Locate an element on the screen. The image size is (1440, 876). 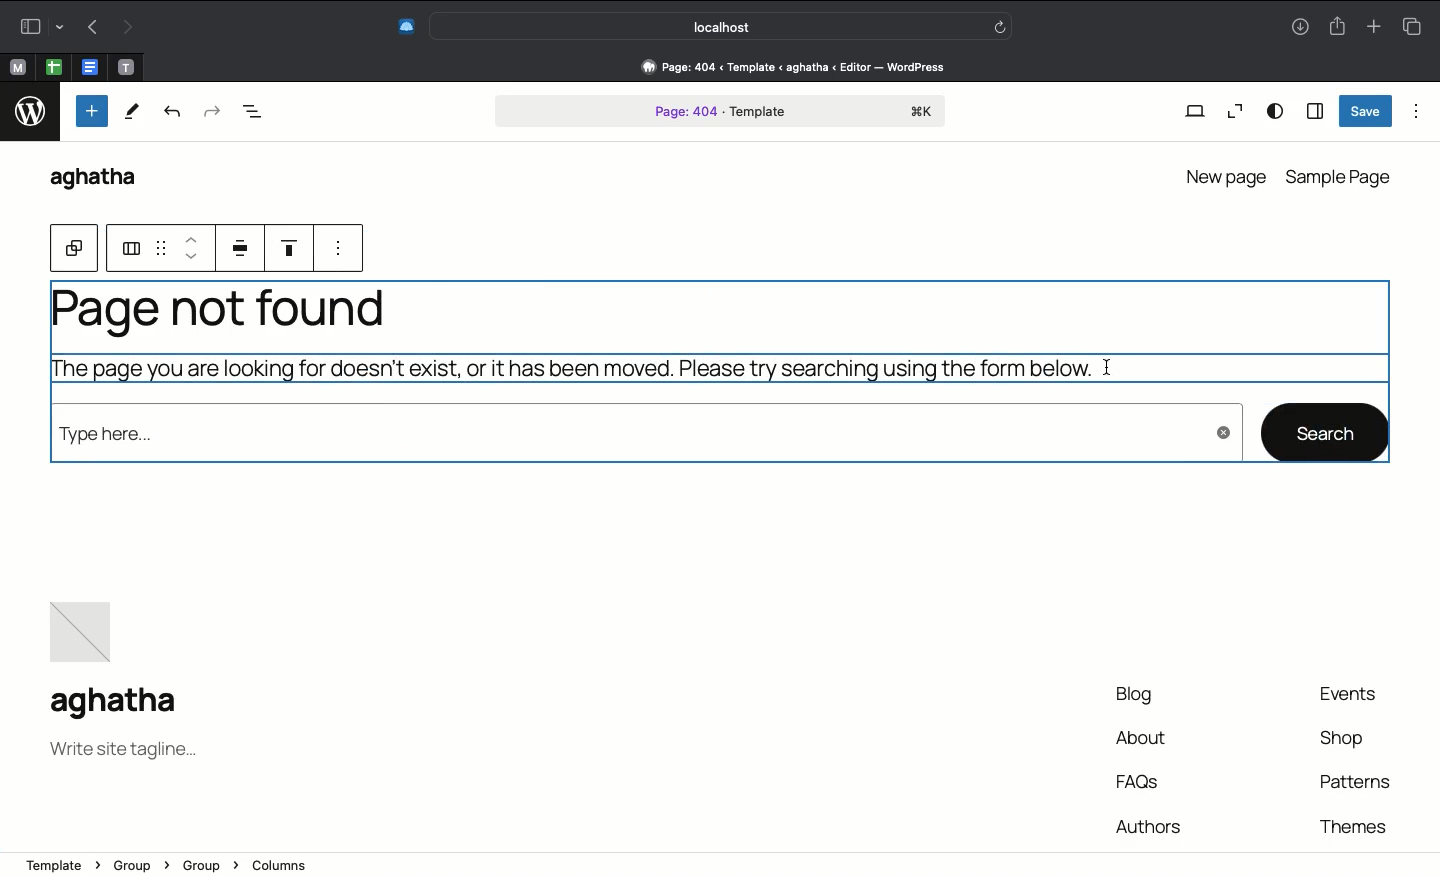
Search bar is located at coordinates (723, 25).